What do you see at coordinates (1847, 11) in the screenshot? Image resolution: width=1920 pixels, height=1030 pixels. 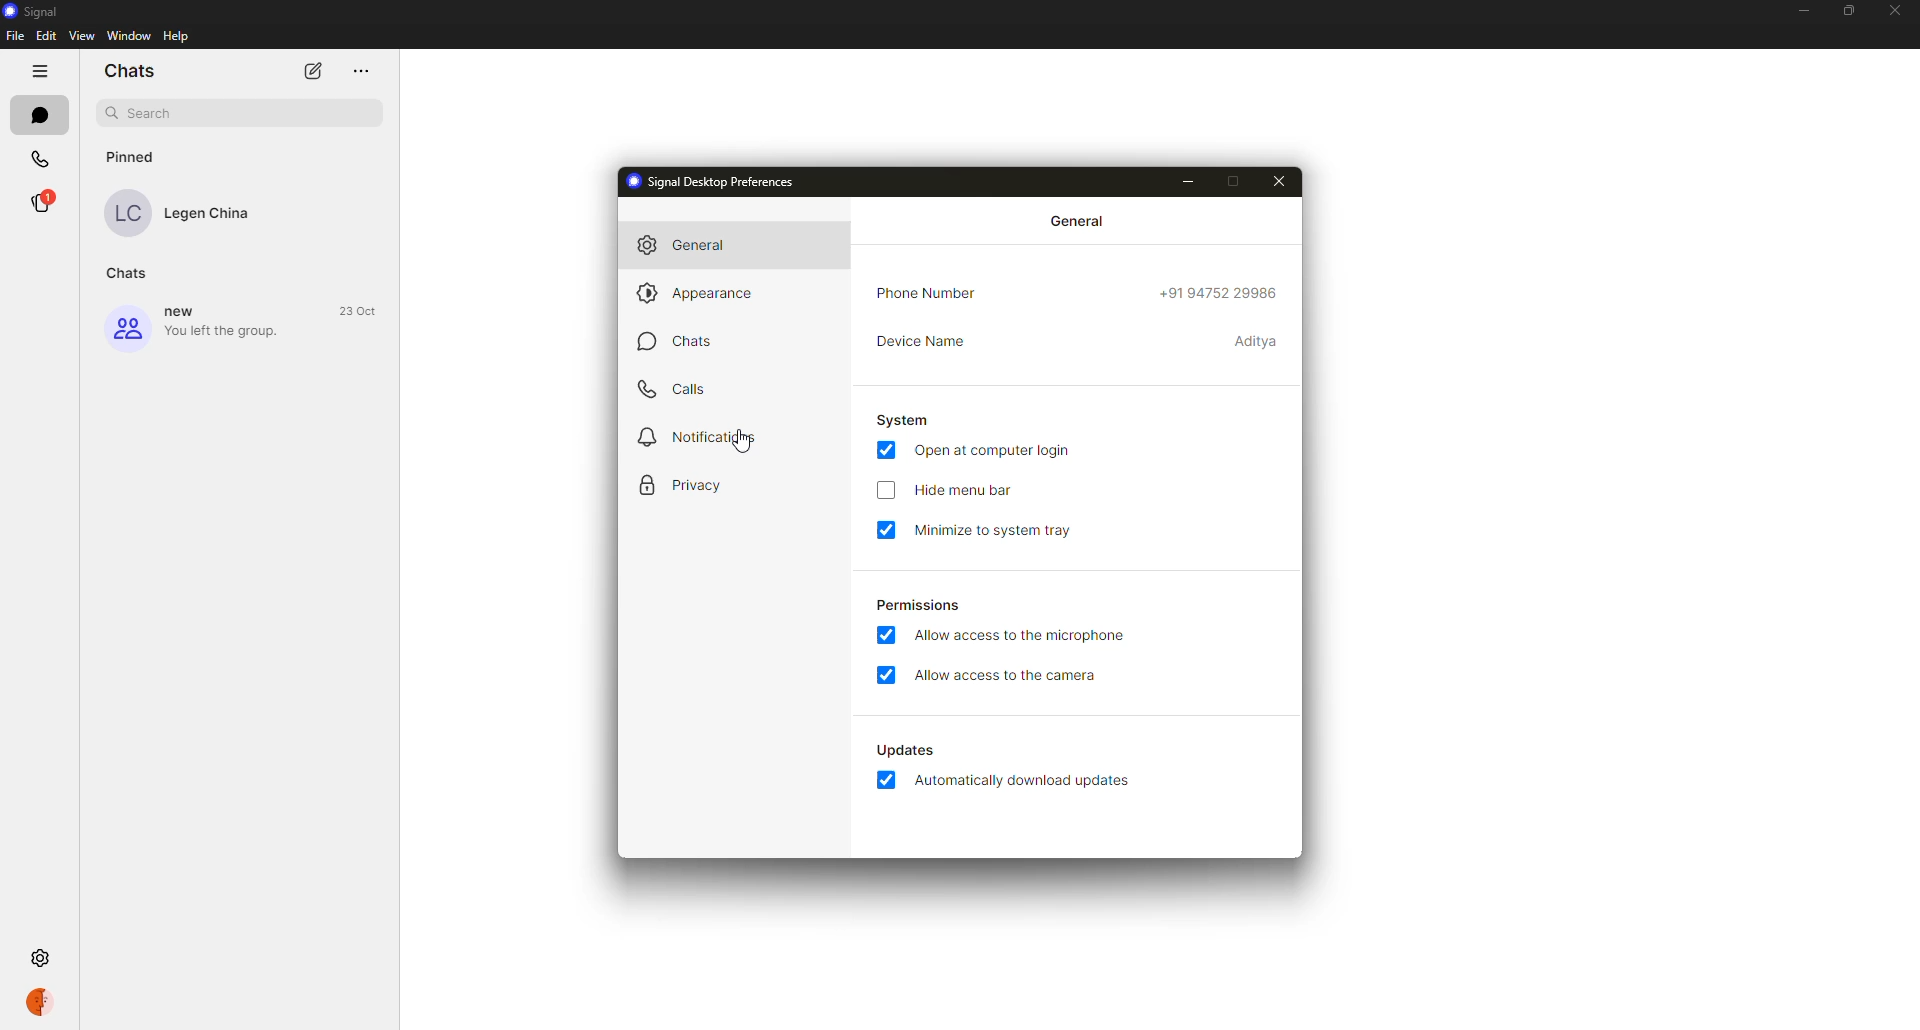 I see `restore` at bounding box center [1847, 11].